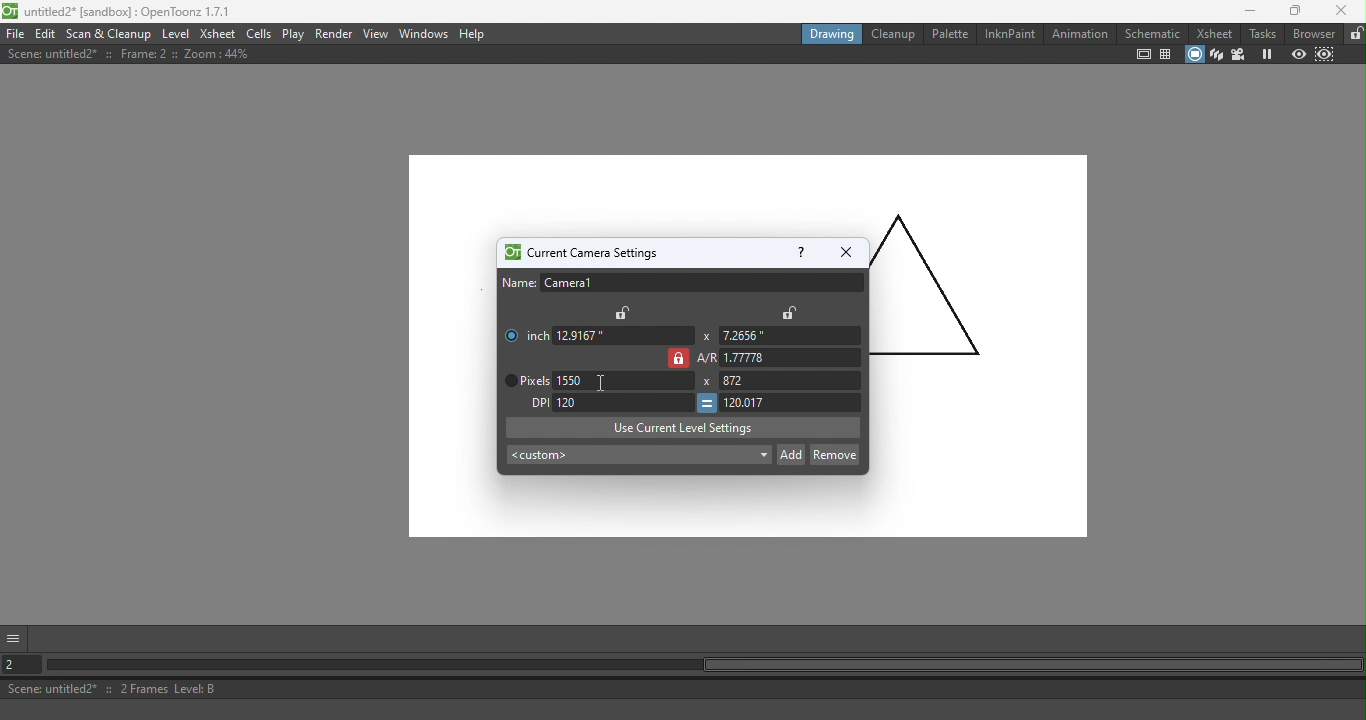  I want to click on InknPaint, so click(1011, 34).